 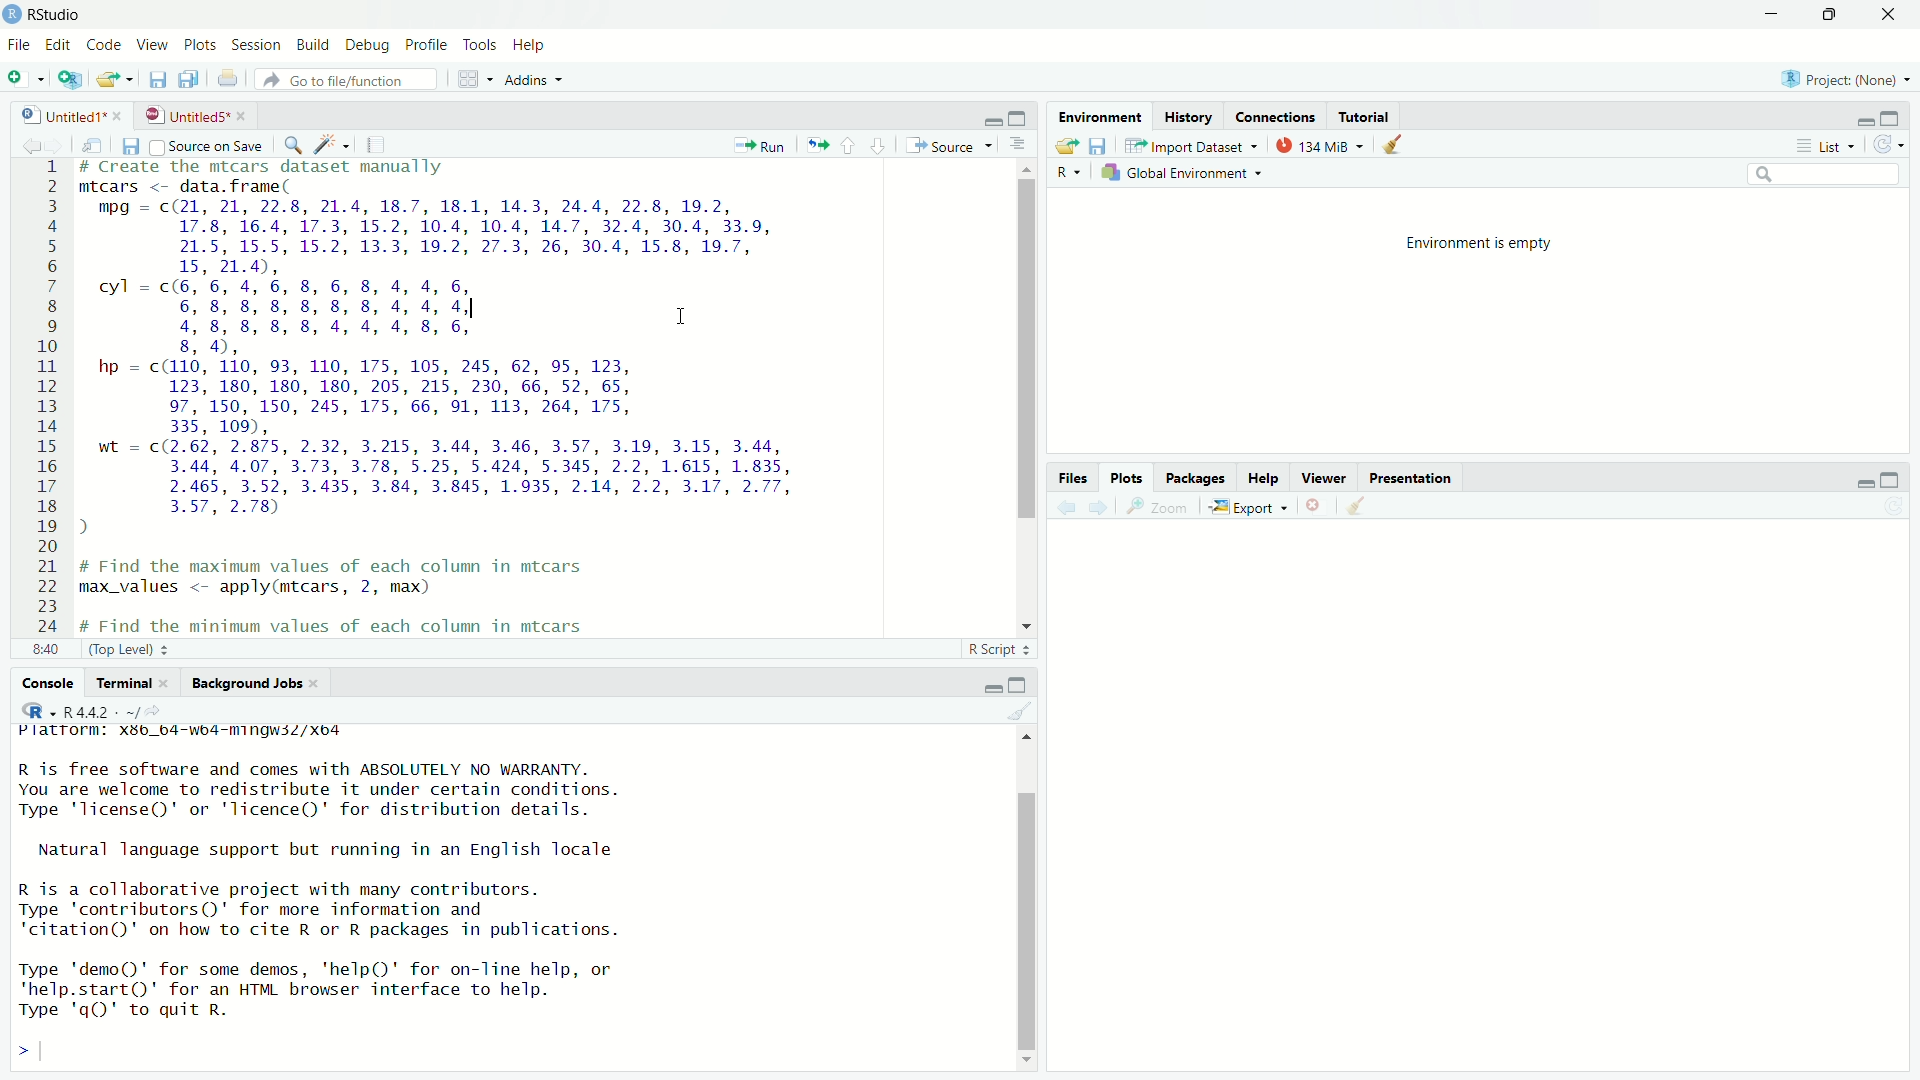 What do you see at coordinates (1193, 117) in the screenshot?
I see `History` at bounding box center [1193, 117].